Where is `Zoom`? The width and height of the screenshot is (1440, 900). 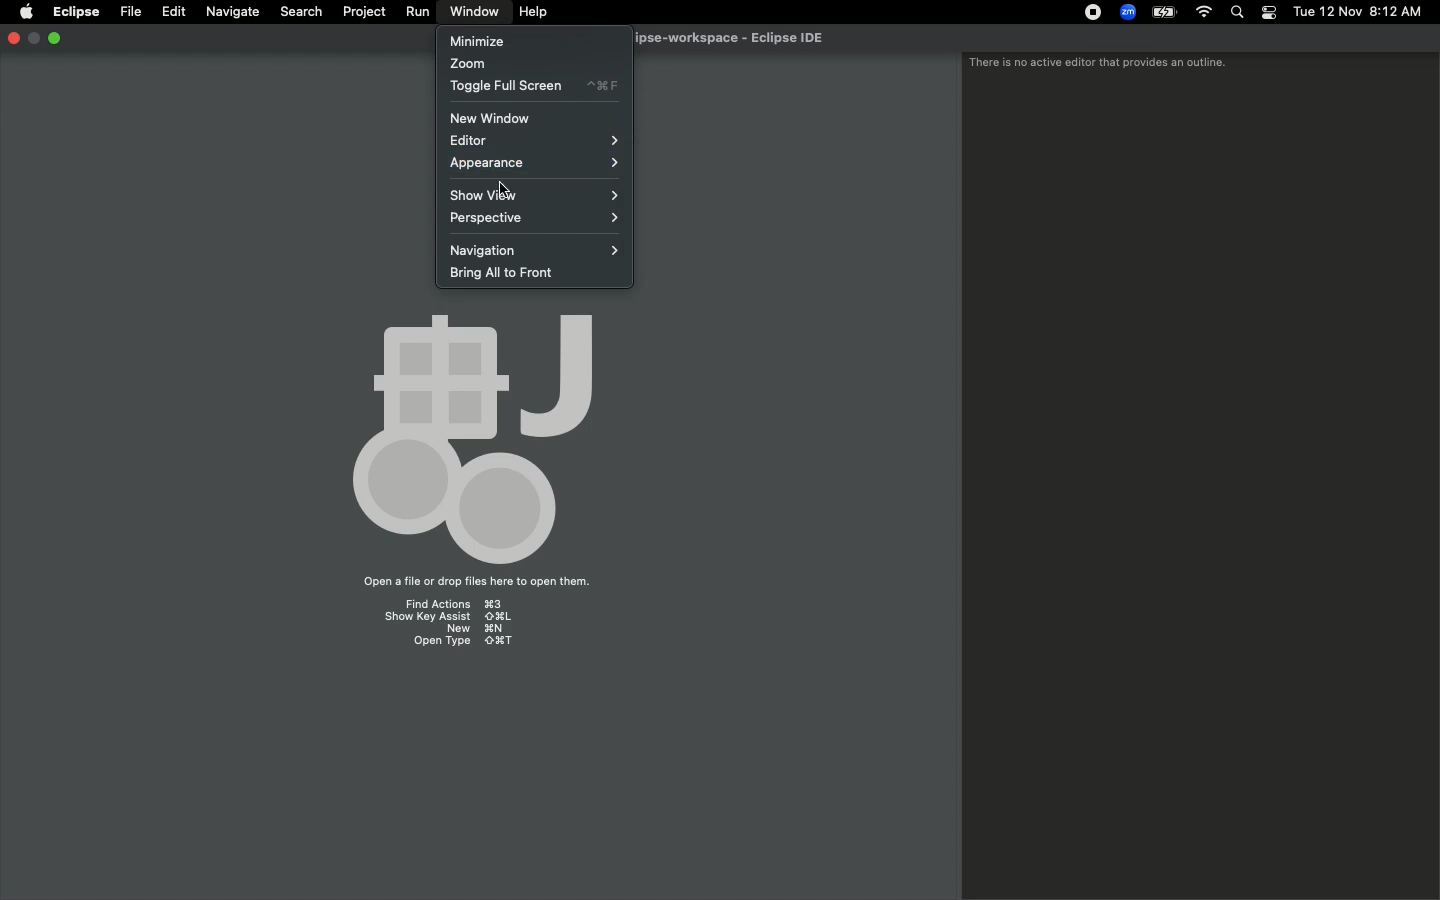 Zoom is located at coordinates (1125, 12).